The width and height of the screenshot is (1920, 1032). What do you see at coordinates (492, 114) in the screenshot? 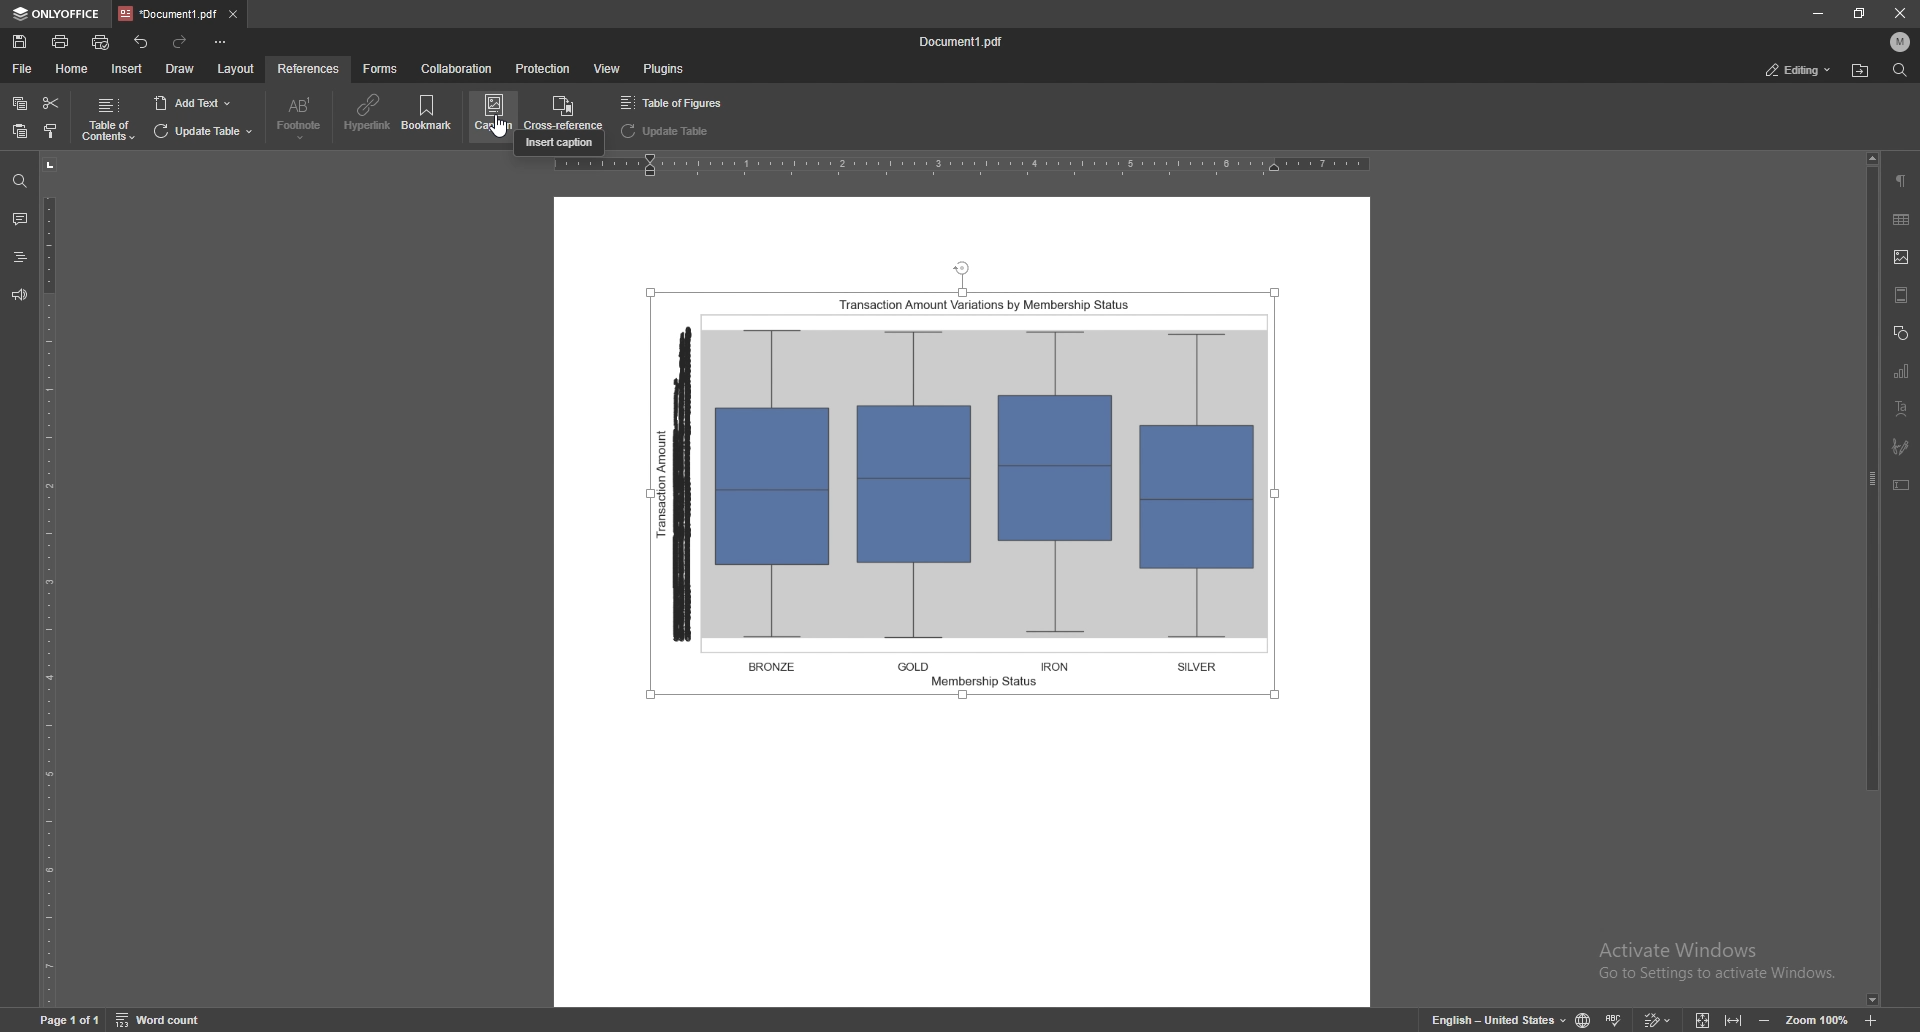
I see `caption` at bounding box center [492, 114].